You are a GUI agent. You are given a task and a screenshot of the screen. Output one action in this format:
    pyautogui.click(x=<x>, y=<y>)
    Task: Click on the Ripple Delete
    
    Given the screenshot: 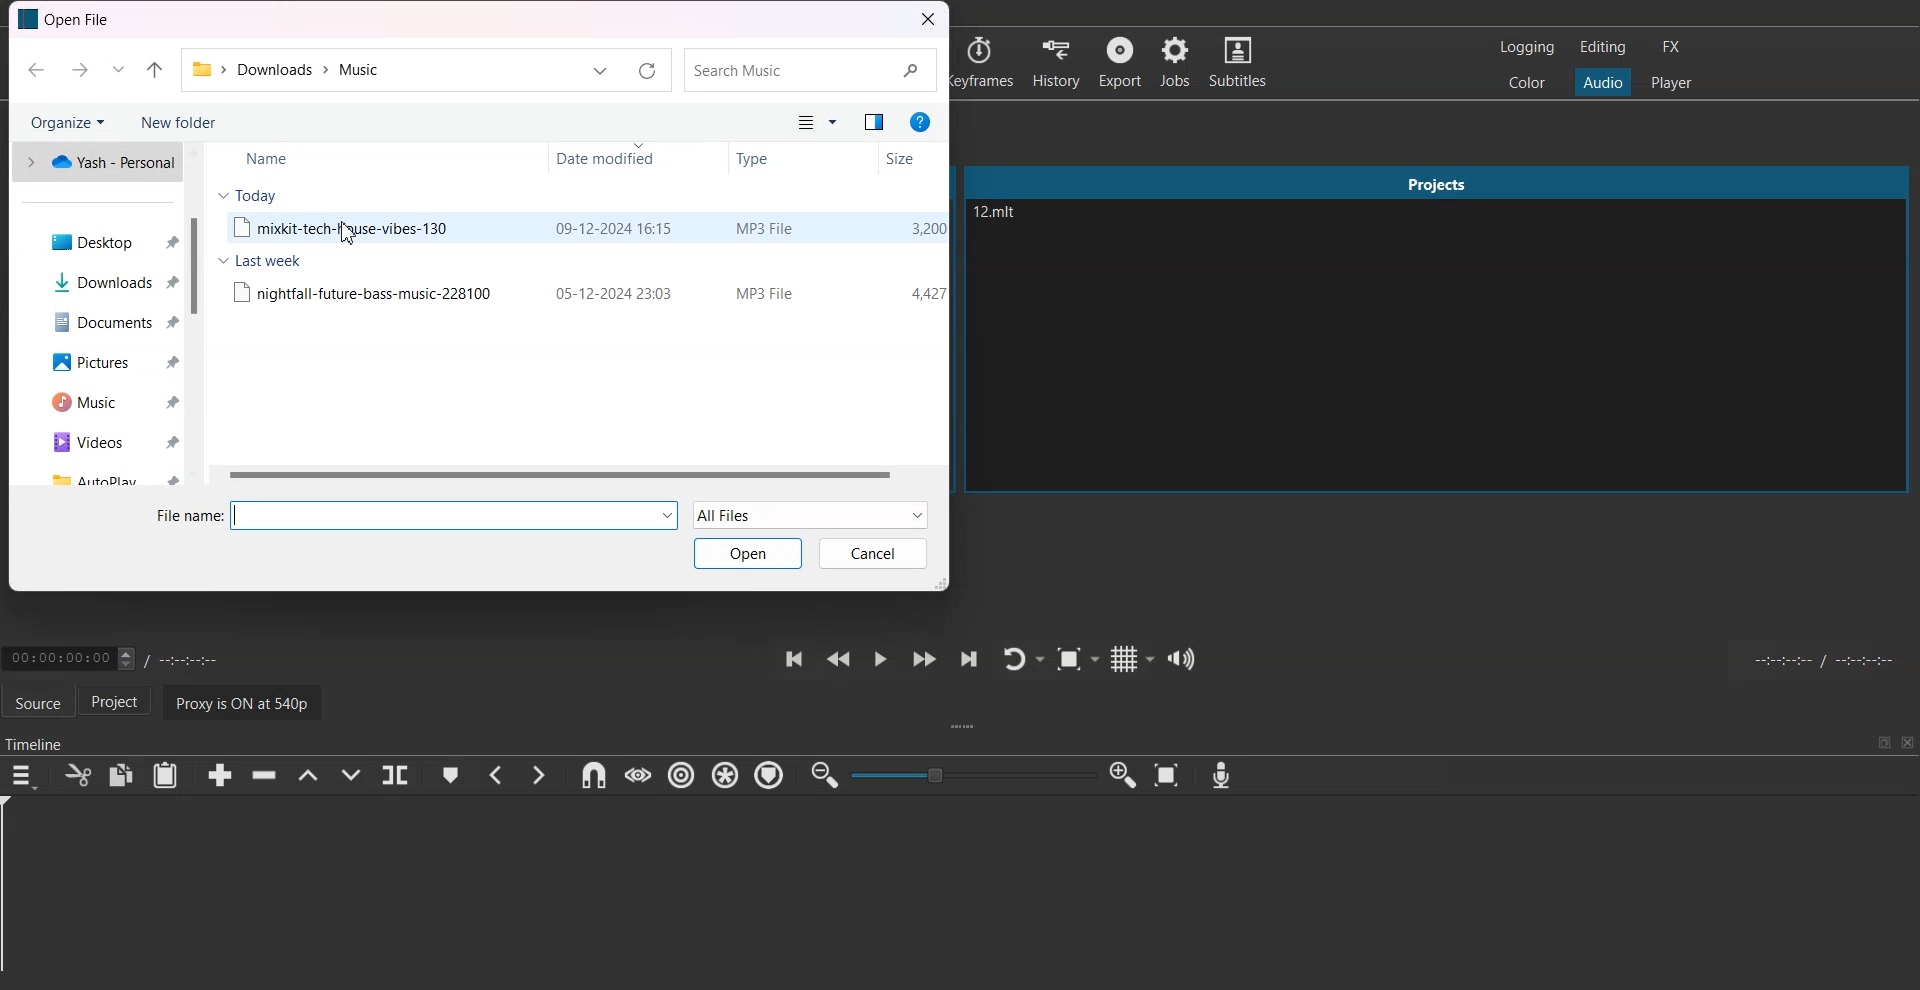 What is the action you would take?
    pyautogui.click(x=259, y=776)
    